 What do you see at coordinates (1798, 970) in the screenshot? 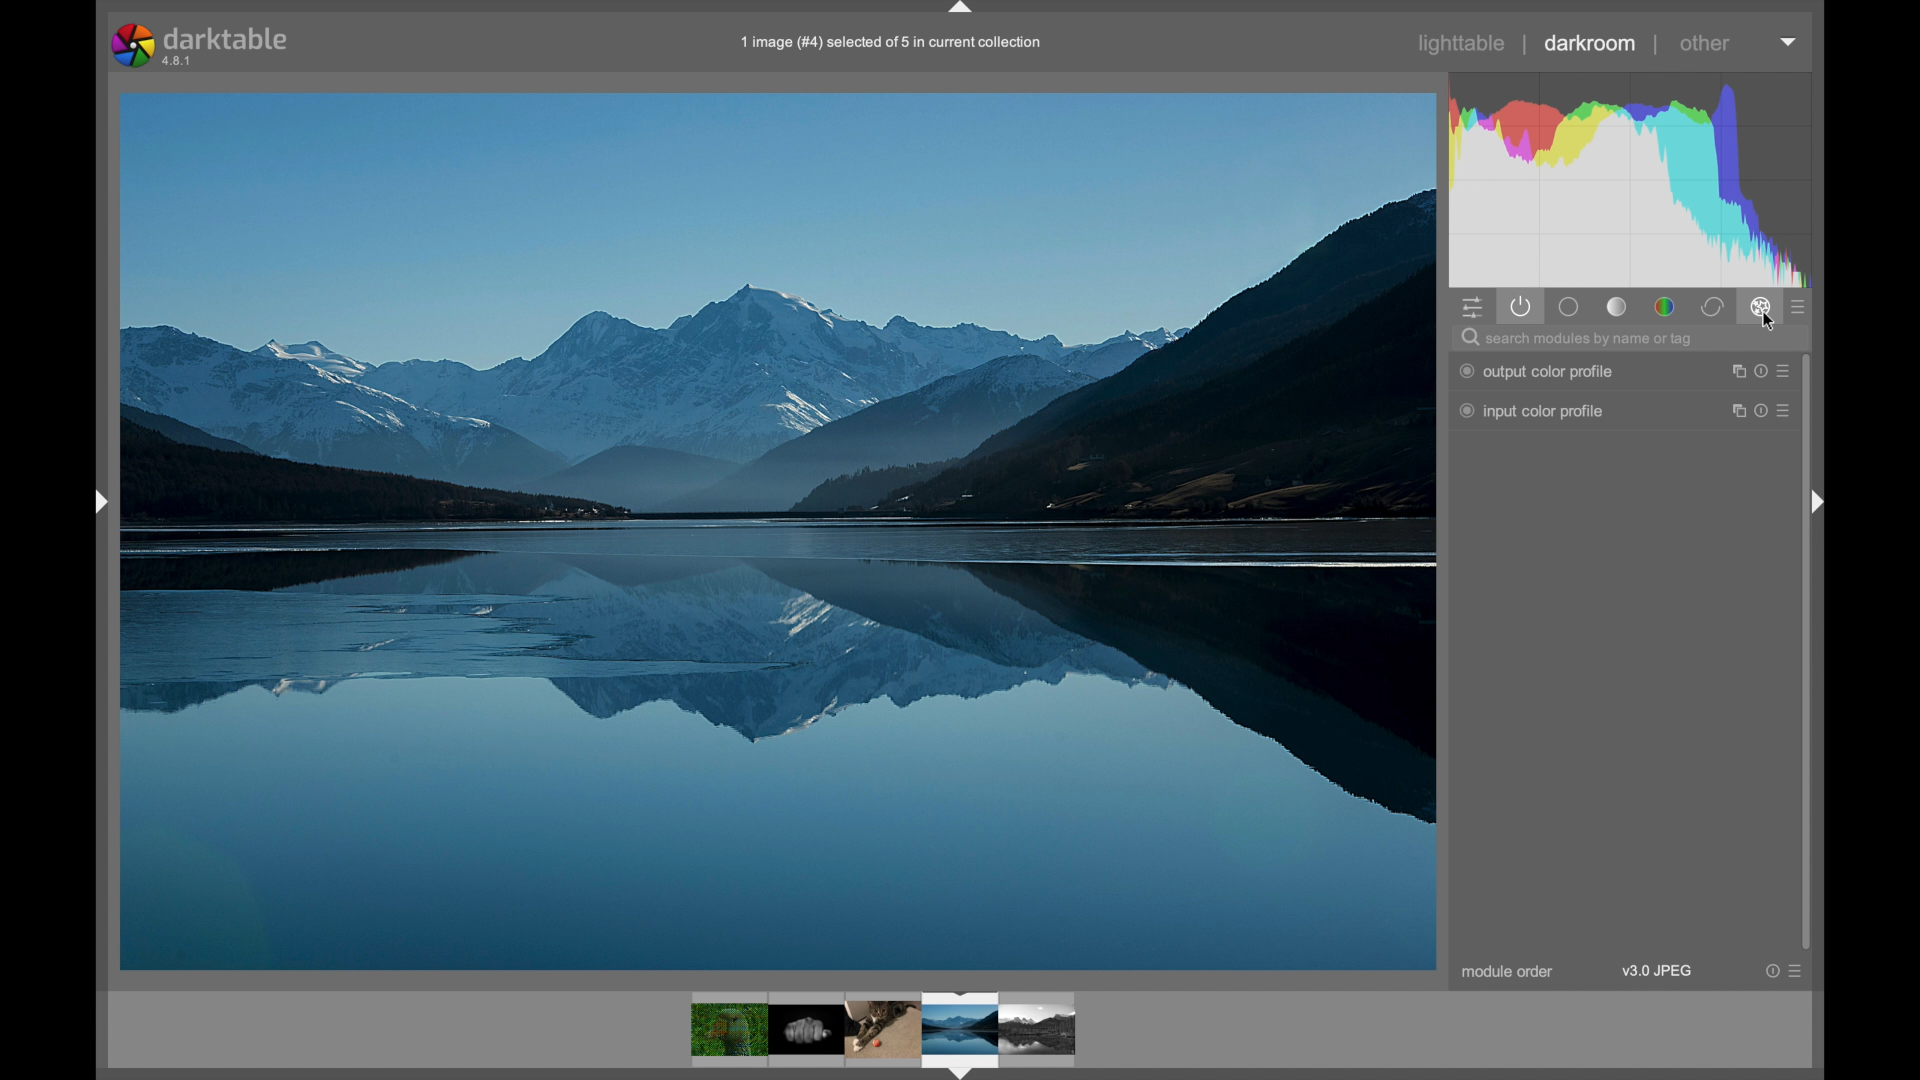
I see `more options` at bounding box center [1798, 970].